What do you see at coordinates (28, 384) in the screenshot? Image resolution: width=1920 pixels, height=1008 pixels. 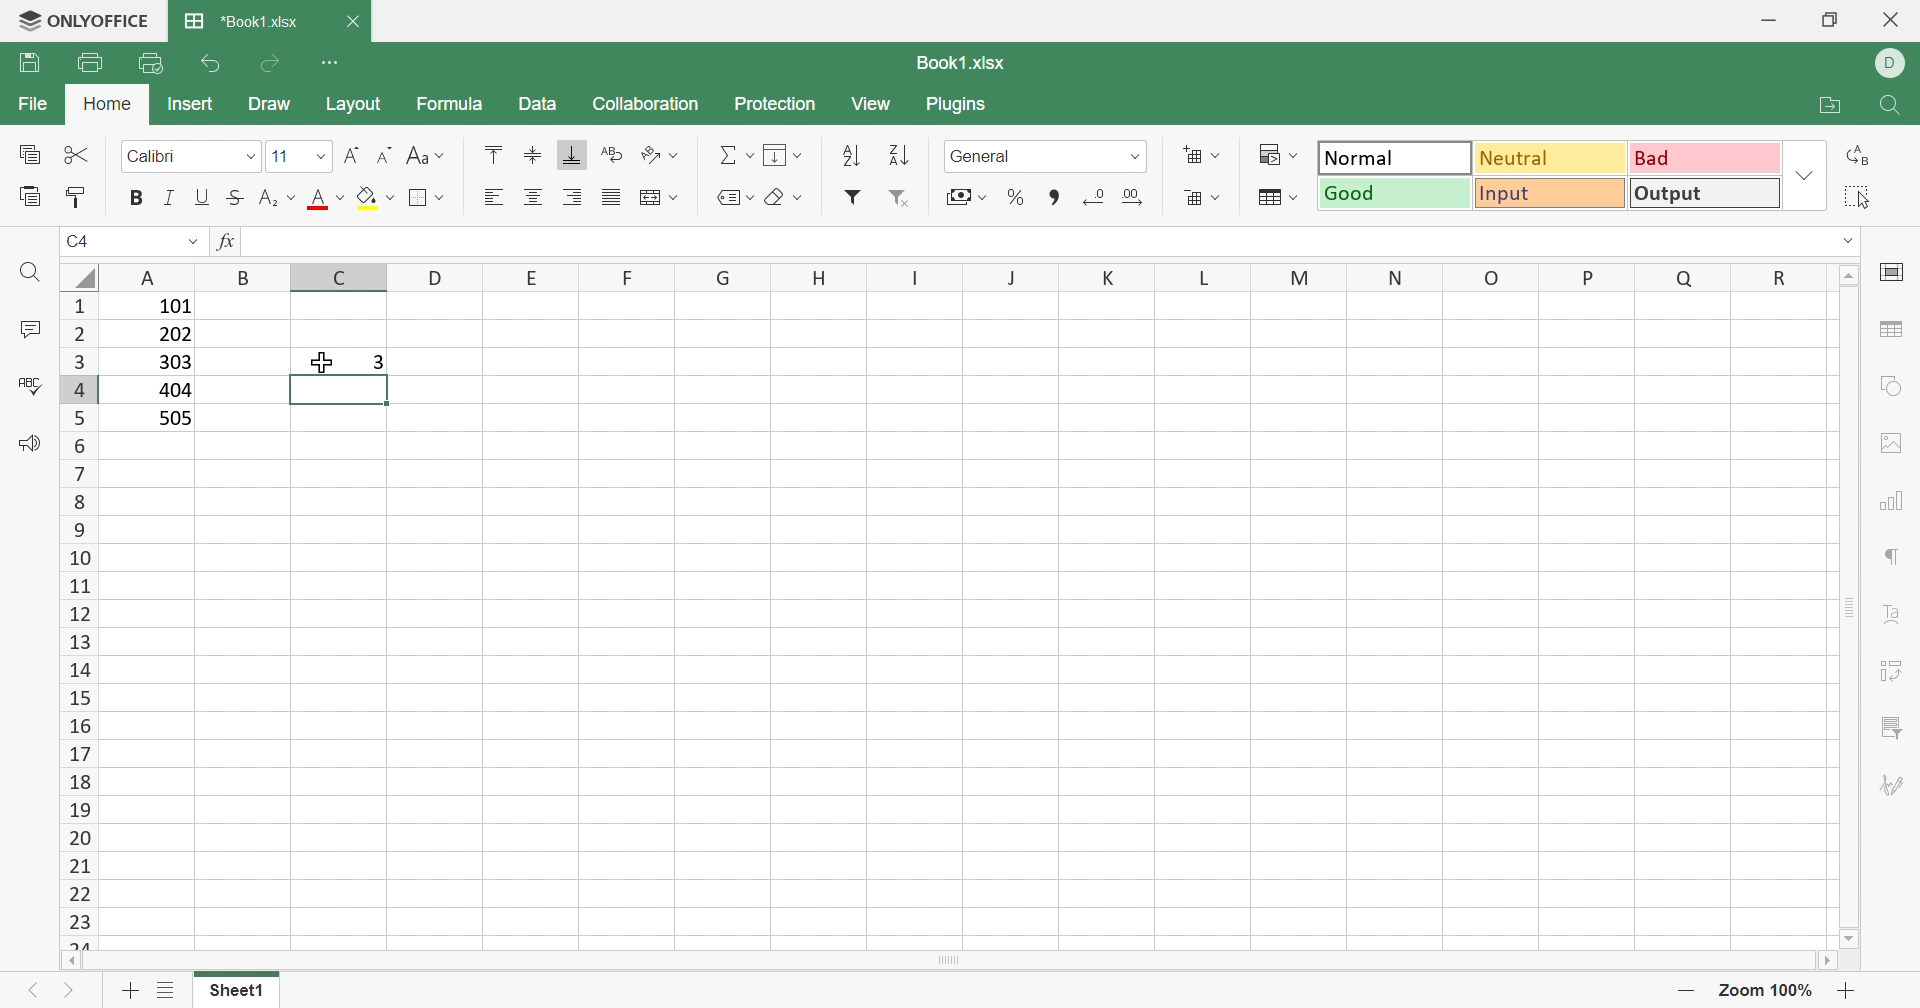 I see `Spell checking` at bounding box center [28, 384].